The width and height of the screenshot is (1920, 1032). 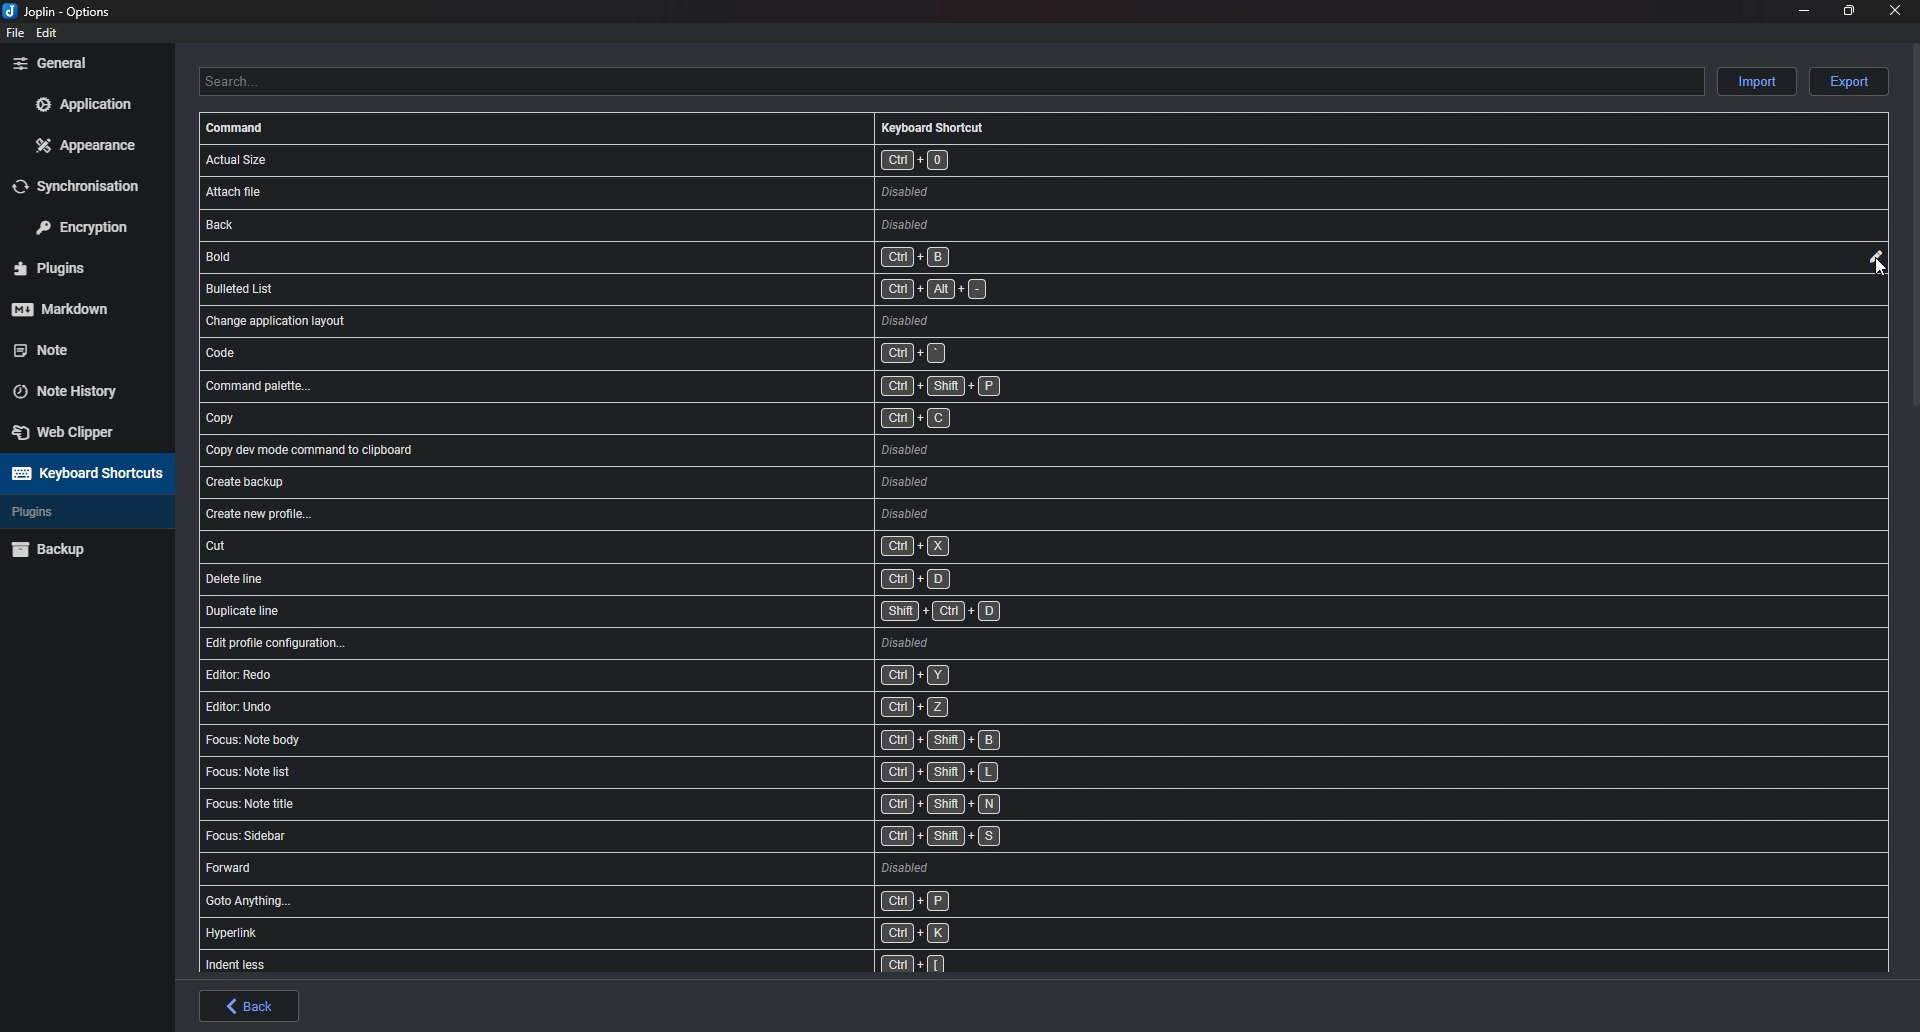 What do you see at coordinates (672, 414) in the screenshot?
I see `shortcut` at bounding box center [672, 414].